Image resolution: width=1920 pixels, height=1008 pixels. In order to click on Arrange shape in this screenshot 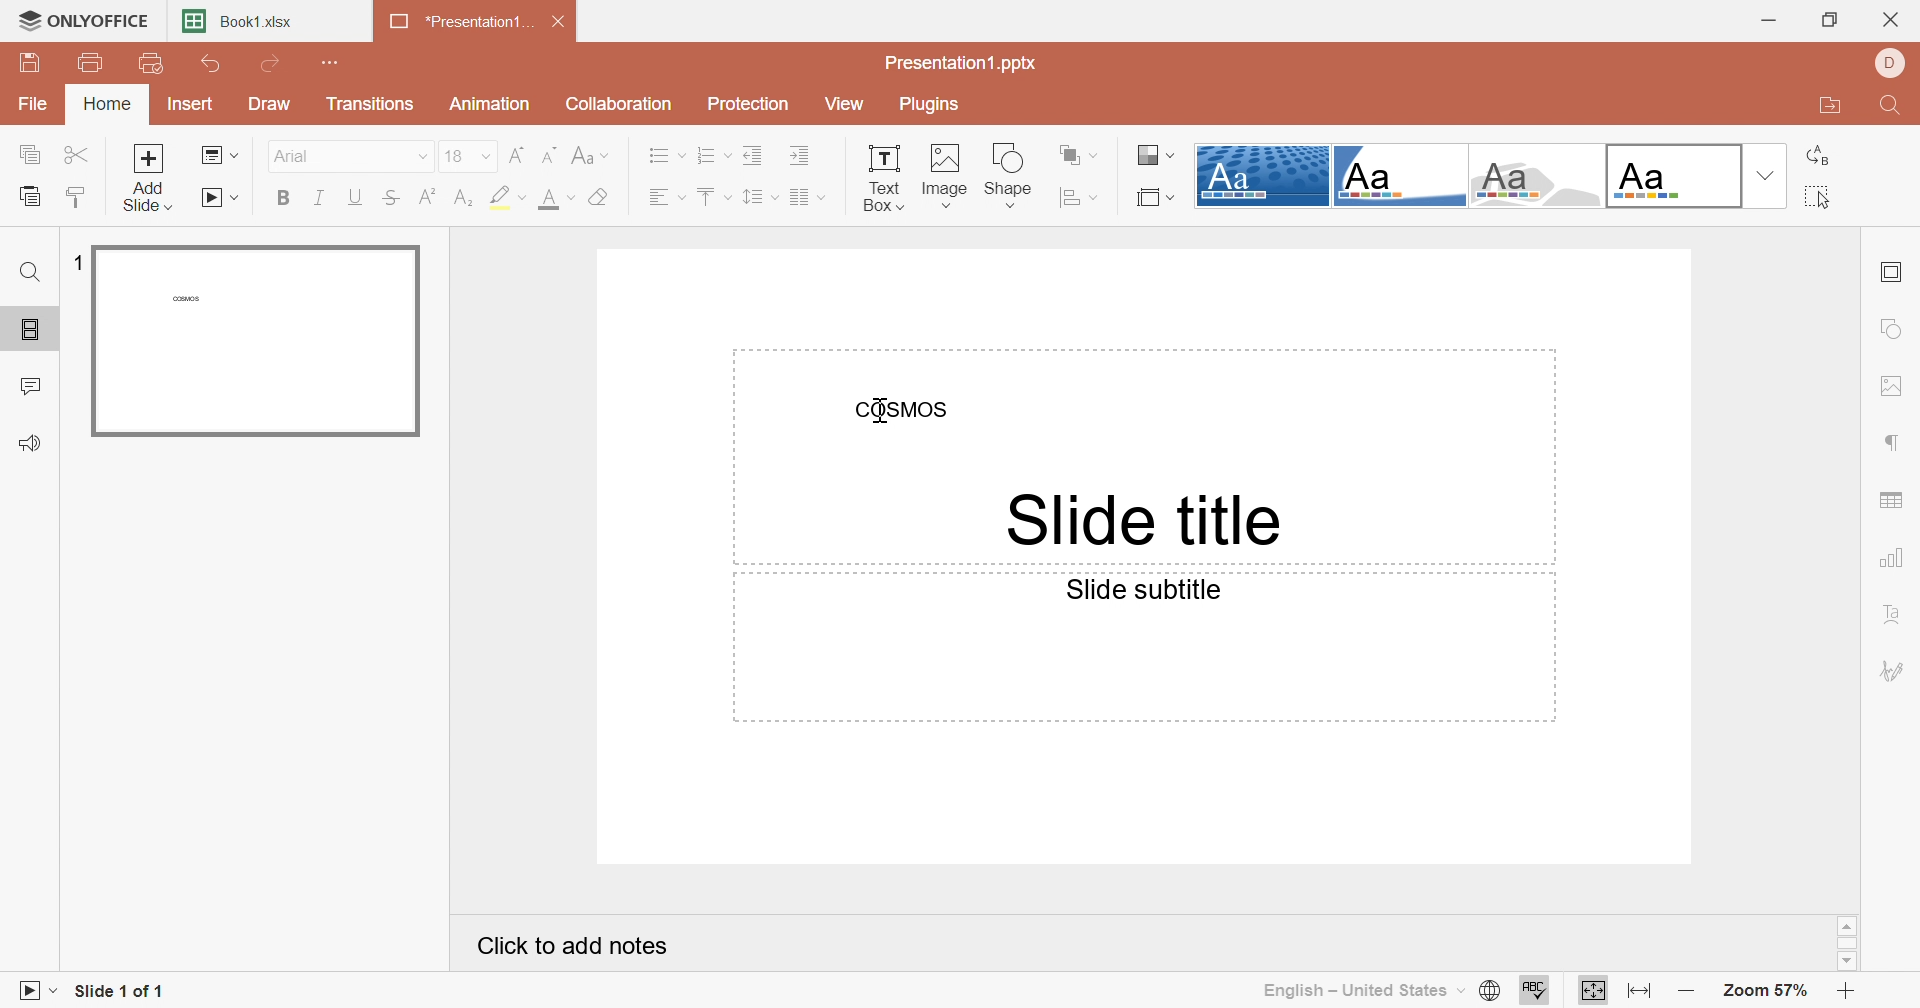, I will do `click(1086, 159)`.